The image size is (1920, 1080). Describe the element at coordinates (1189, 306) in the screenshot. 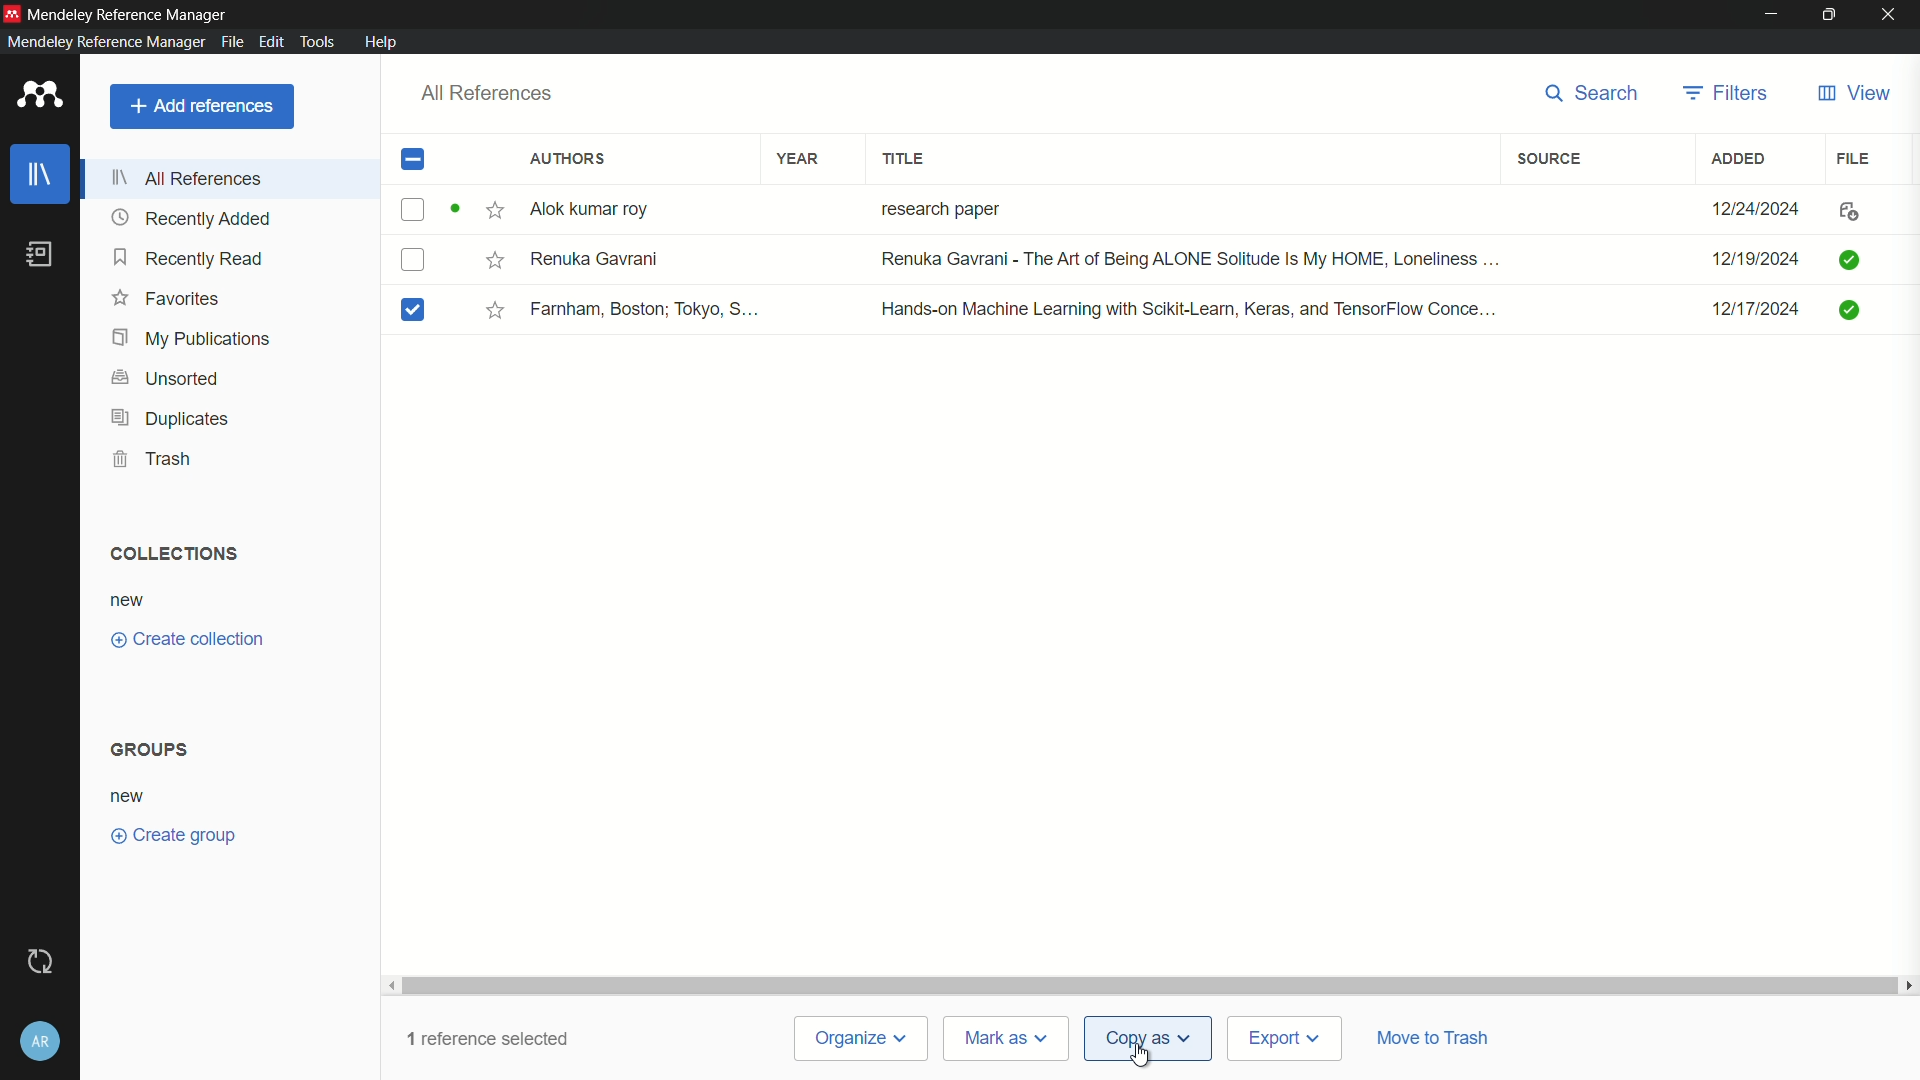

I see `Hands-on Machine Learning with Scikit-Learn, Keras, and TensorFlow Conce...` at that location.